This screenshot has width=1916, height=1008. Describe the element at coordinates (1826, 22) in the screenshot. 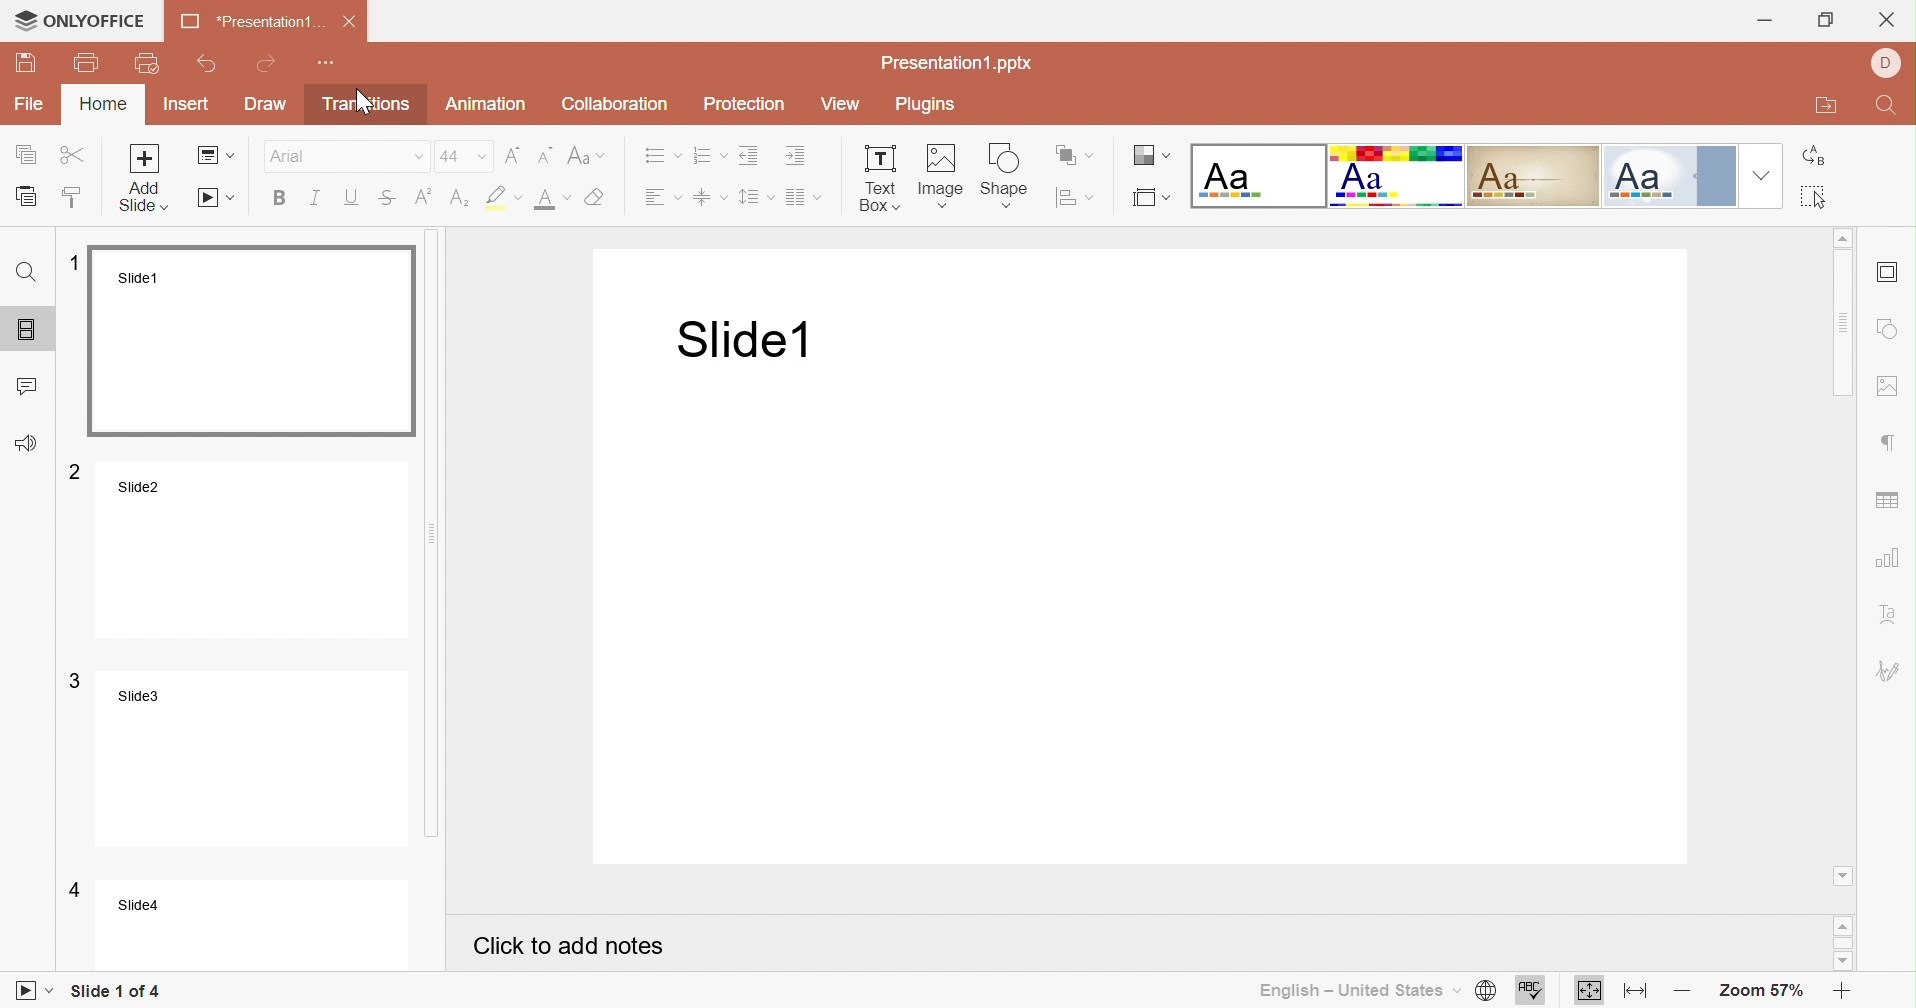

I see `Restore down` at that location.